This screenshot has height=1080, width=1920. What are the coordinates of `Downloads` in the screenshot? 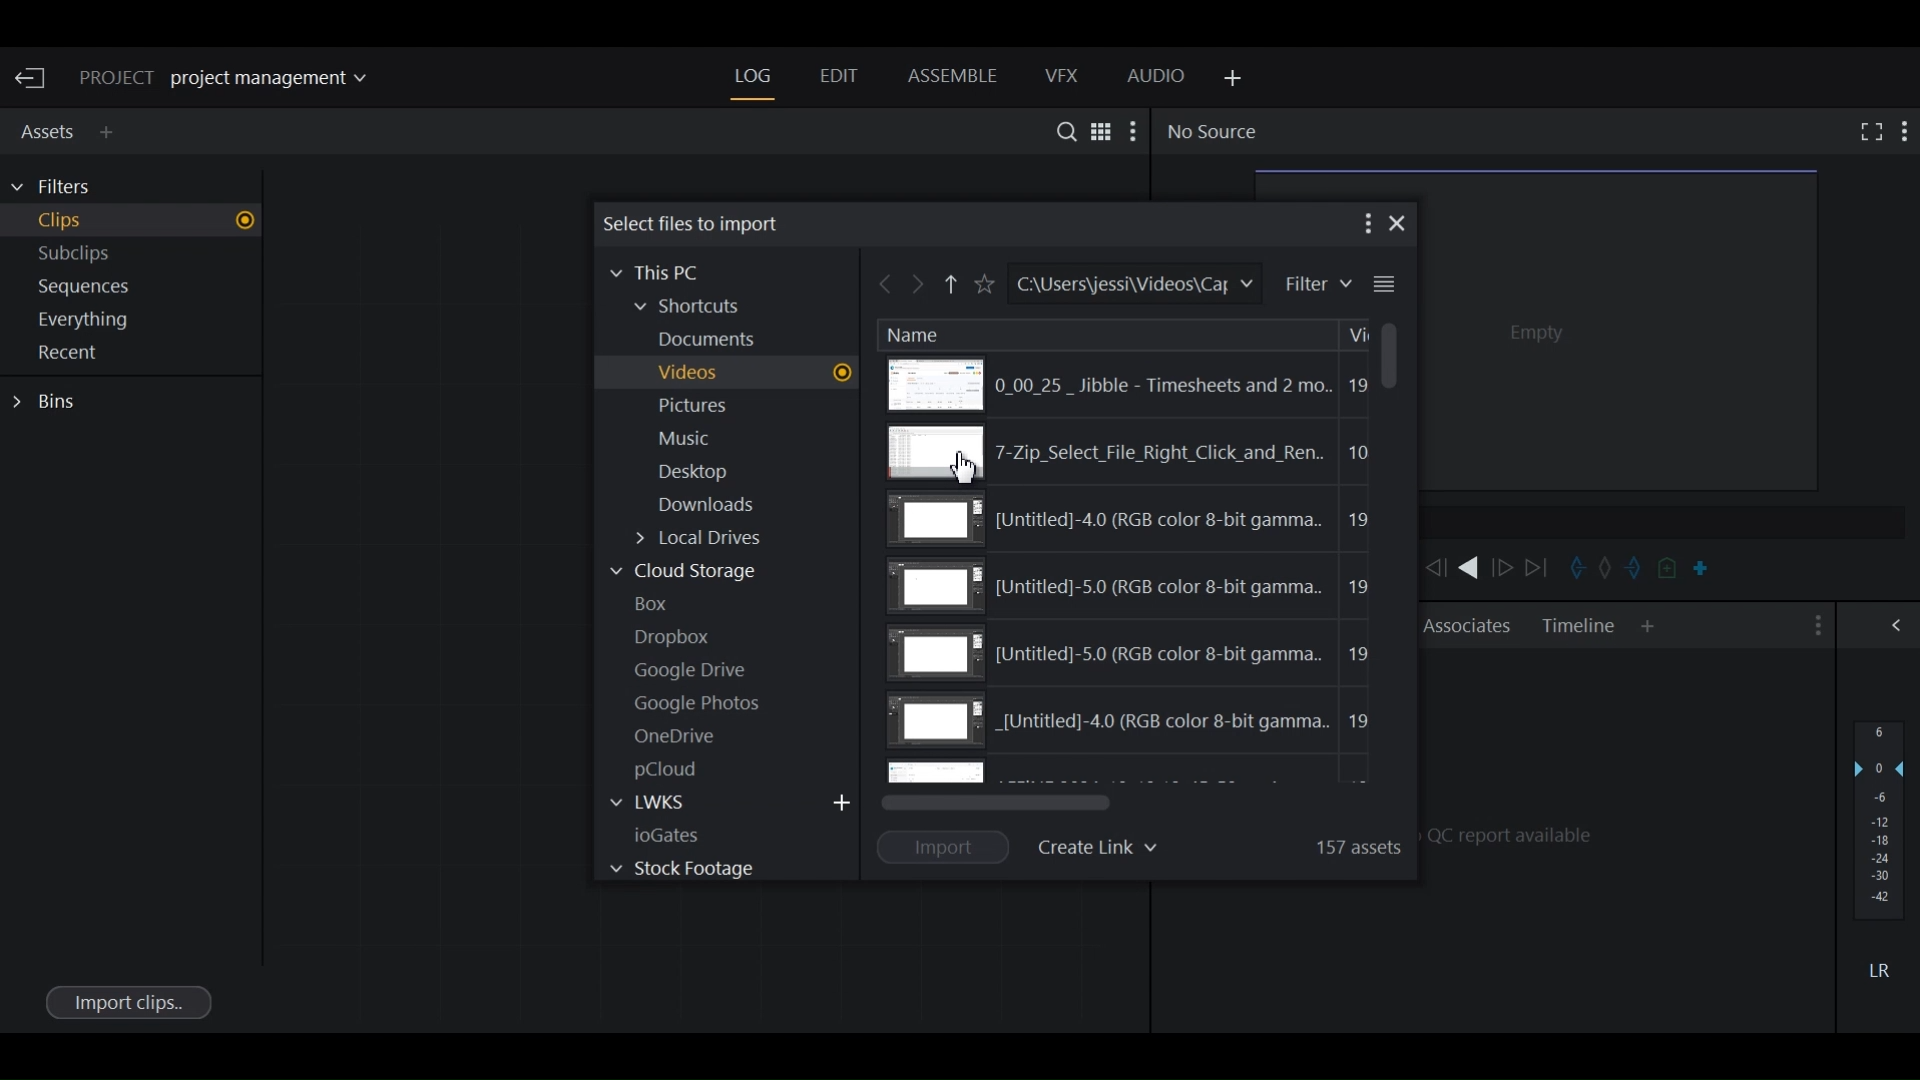 It's located at (719, 508).